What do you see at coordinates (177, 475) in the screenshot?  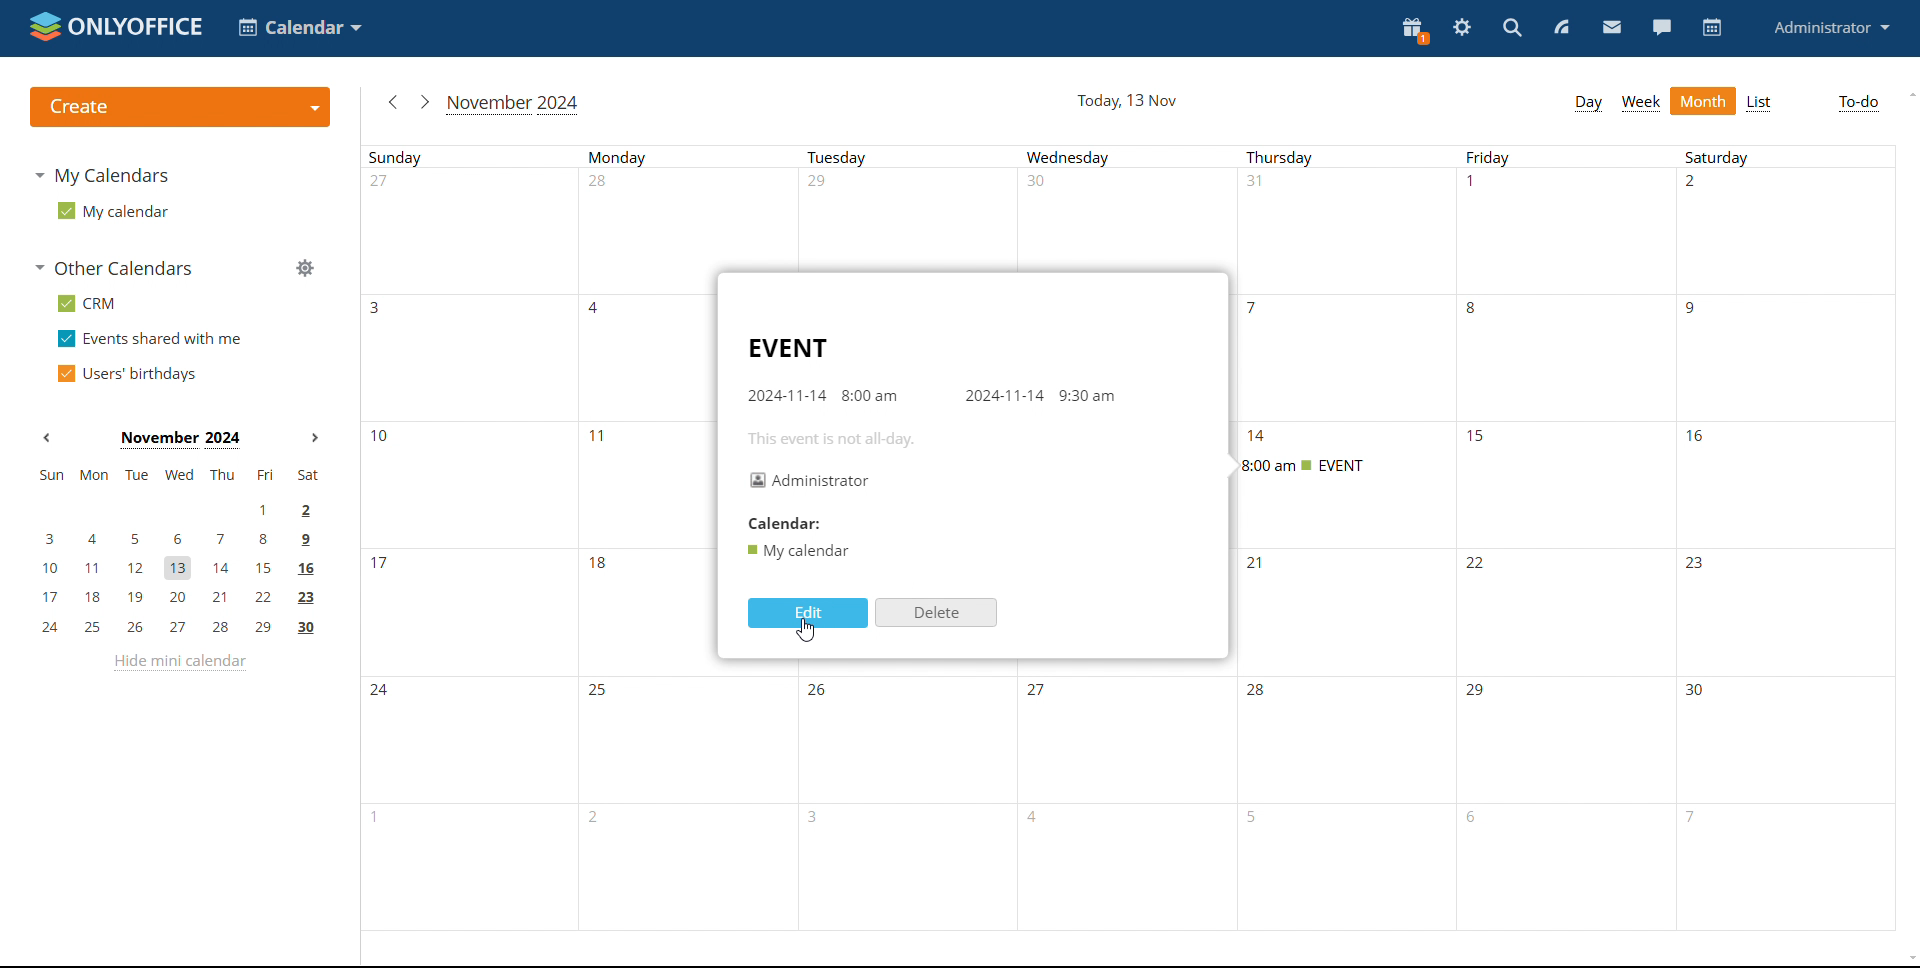 I see `sun, mon, tue, wed, thu, fri, sat` at bounding box center [177, 475].